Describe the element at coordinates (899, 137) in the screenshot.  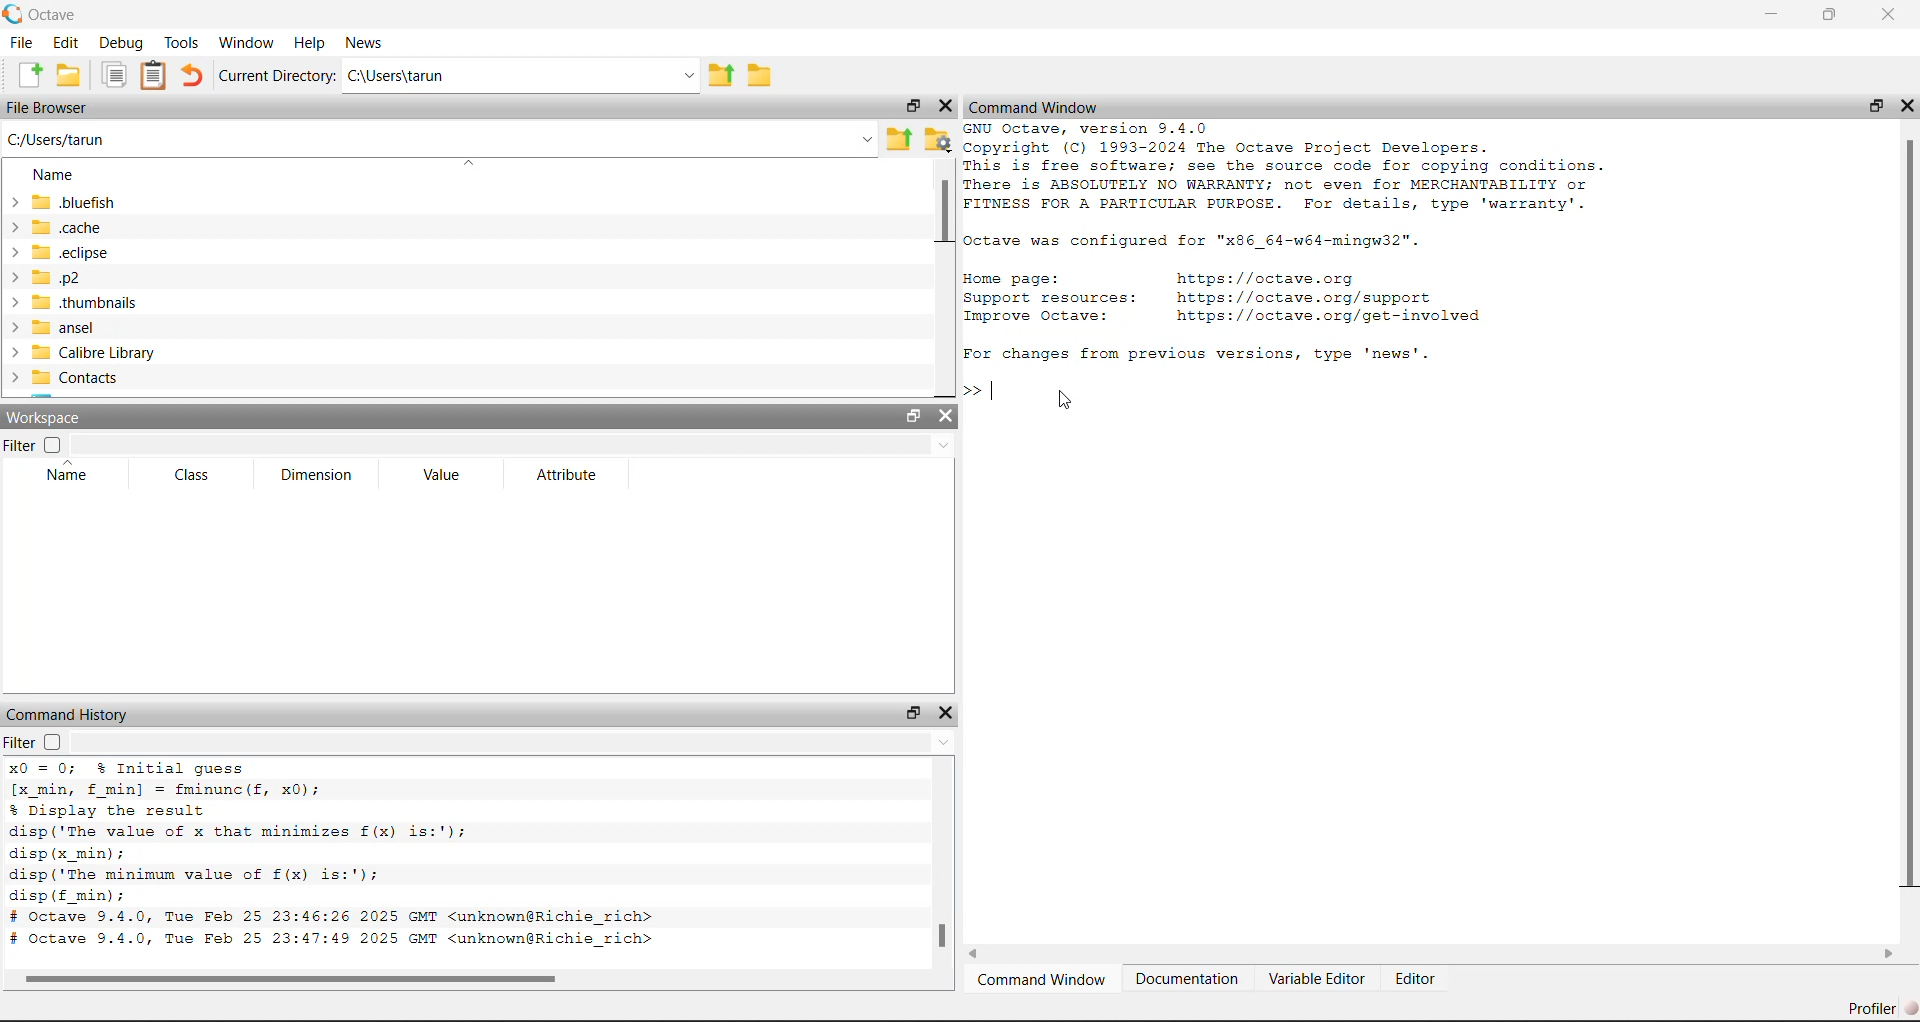
I see `one directory up` at that location.